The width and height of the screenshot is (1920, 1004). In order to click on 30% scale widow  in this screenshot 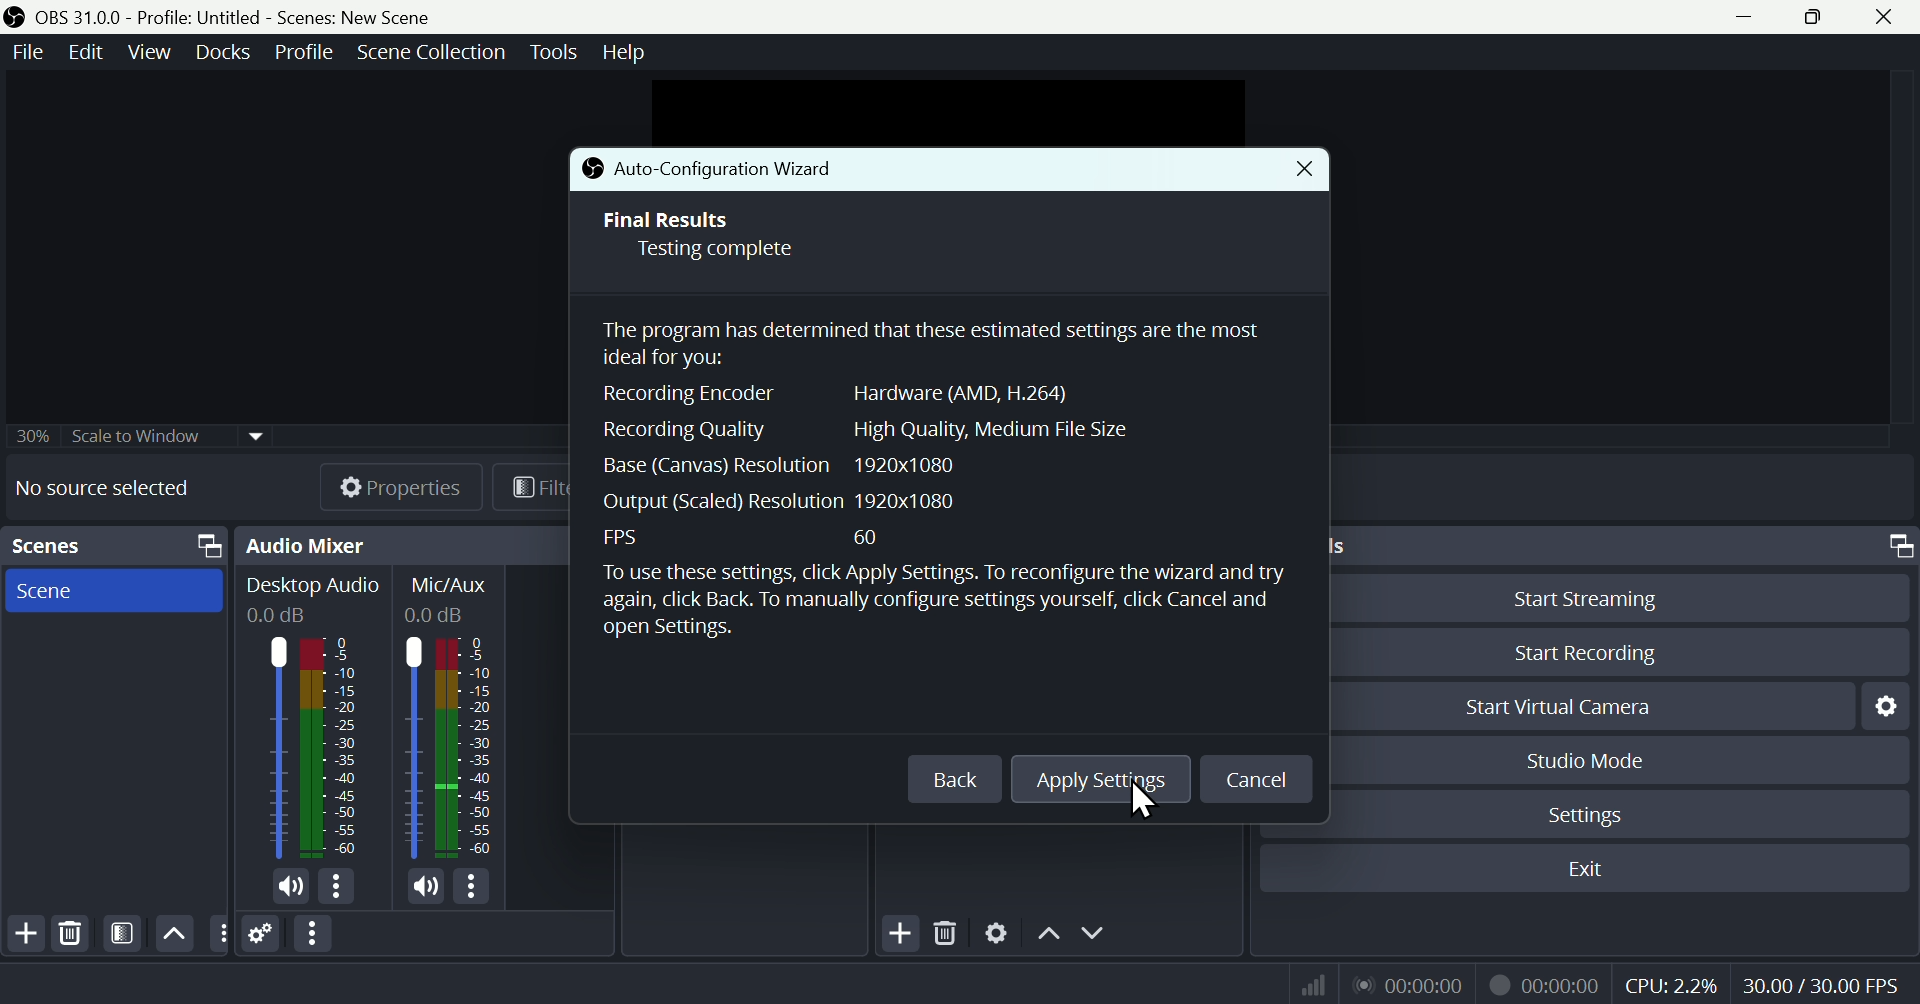, I will do `click(167, 434)`.